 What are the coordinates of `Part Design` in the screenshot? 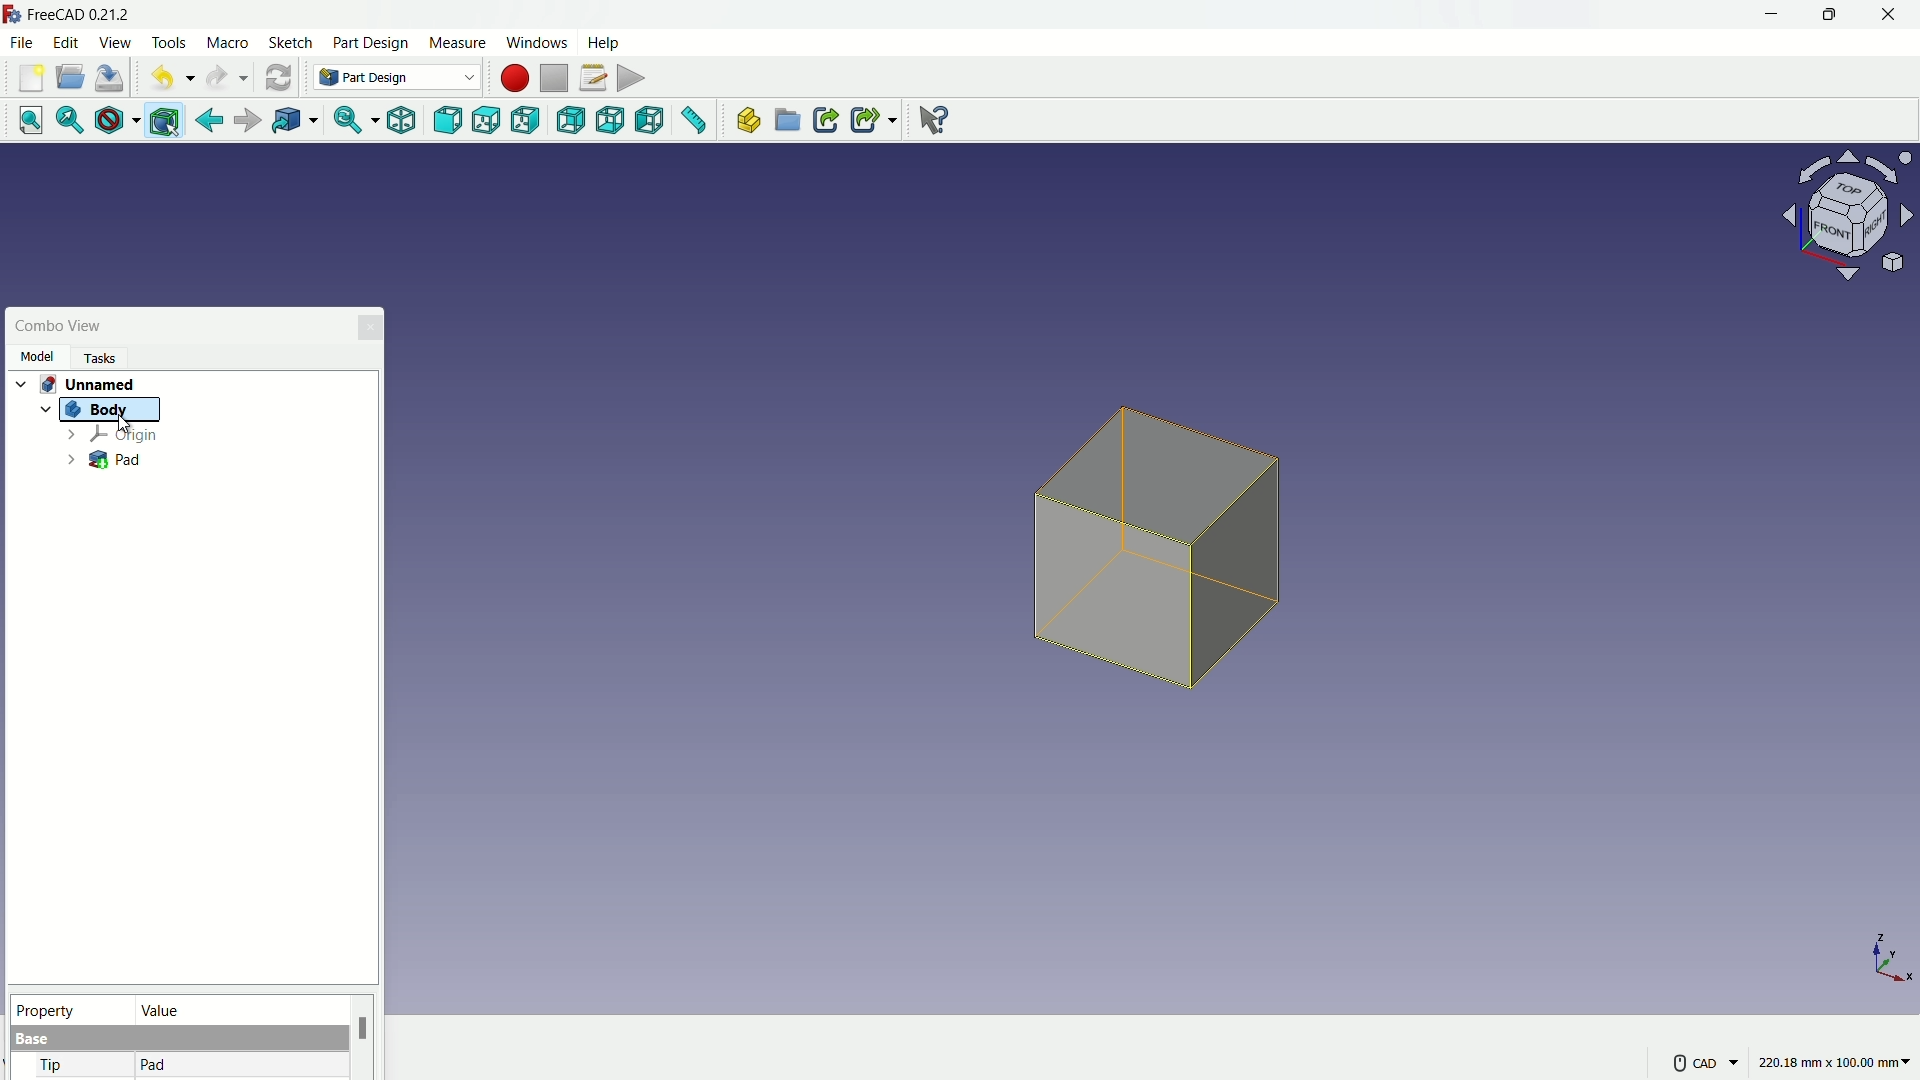 It's located at (397, 77).